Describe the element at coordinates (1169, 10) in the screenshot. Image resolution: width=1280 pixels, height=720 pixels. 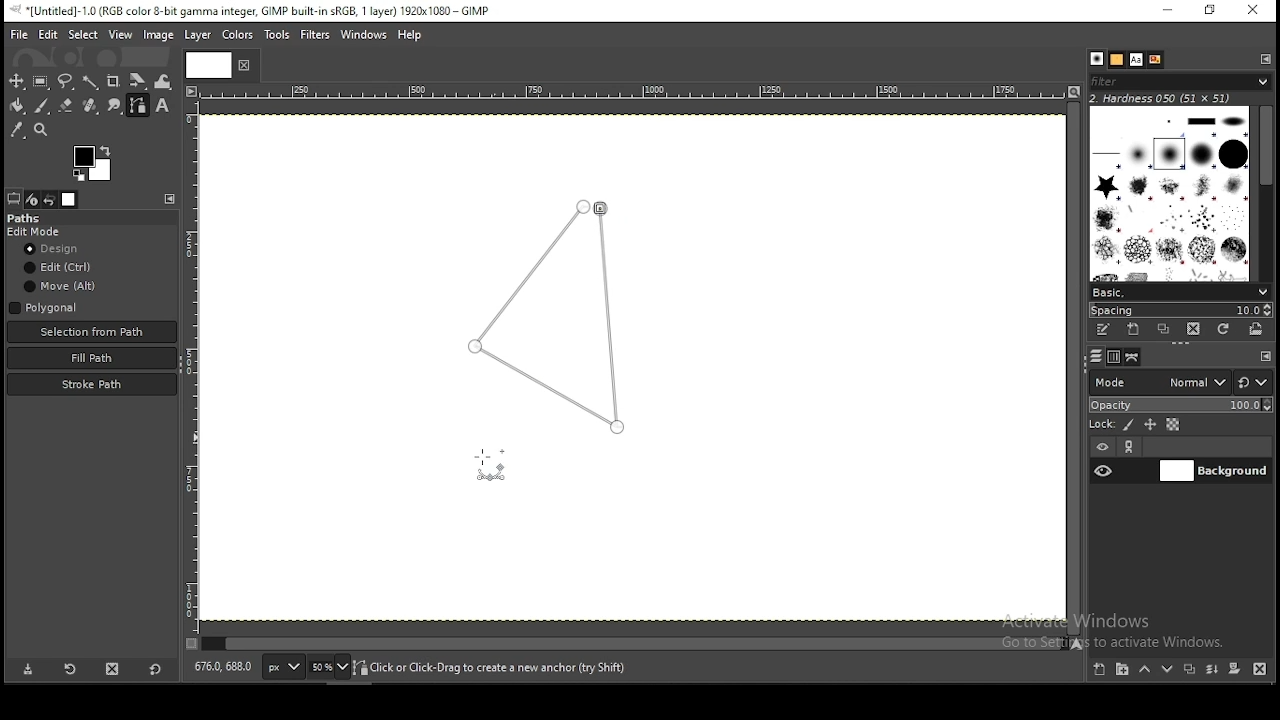
I see `minimize` at that location.